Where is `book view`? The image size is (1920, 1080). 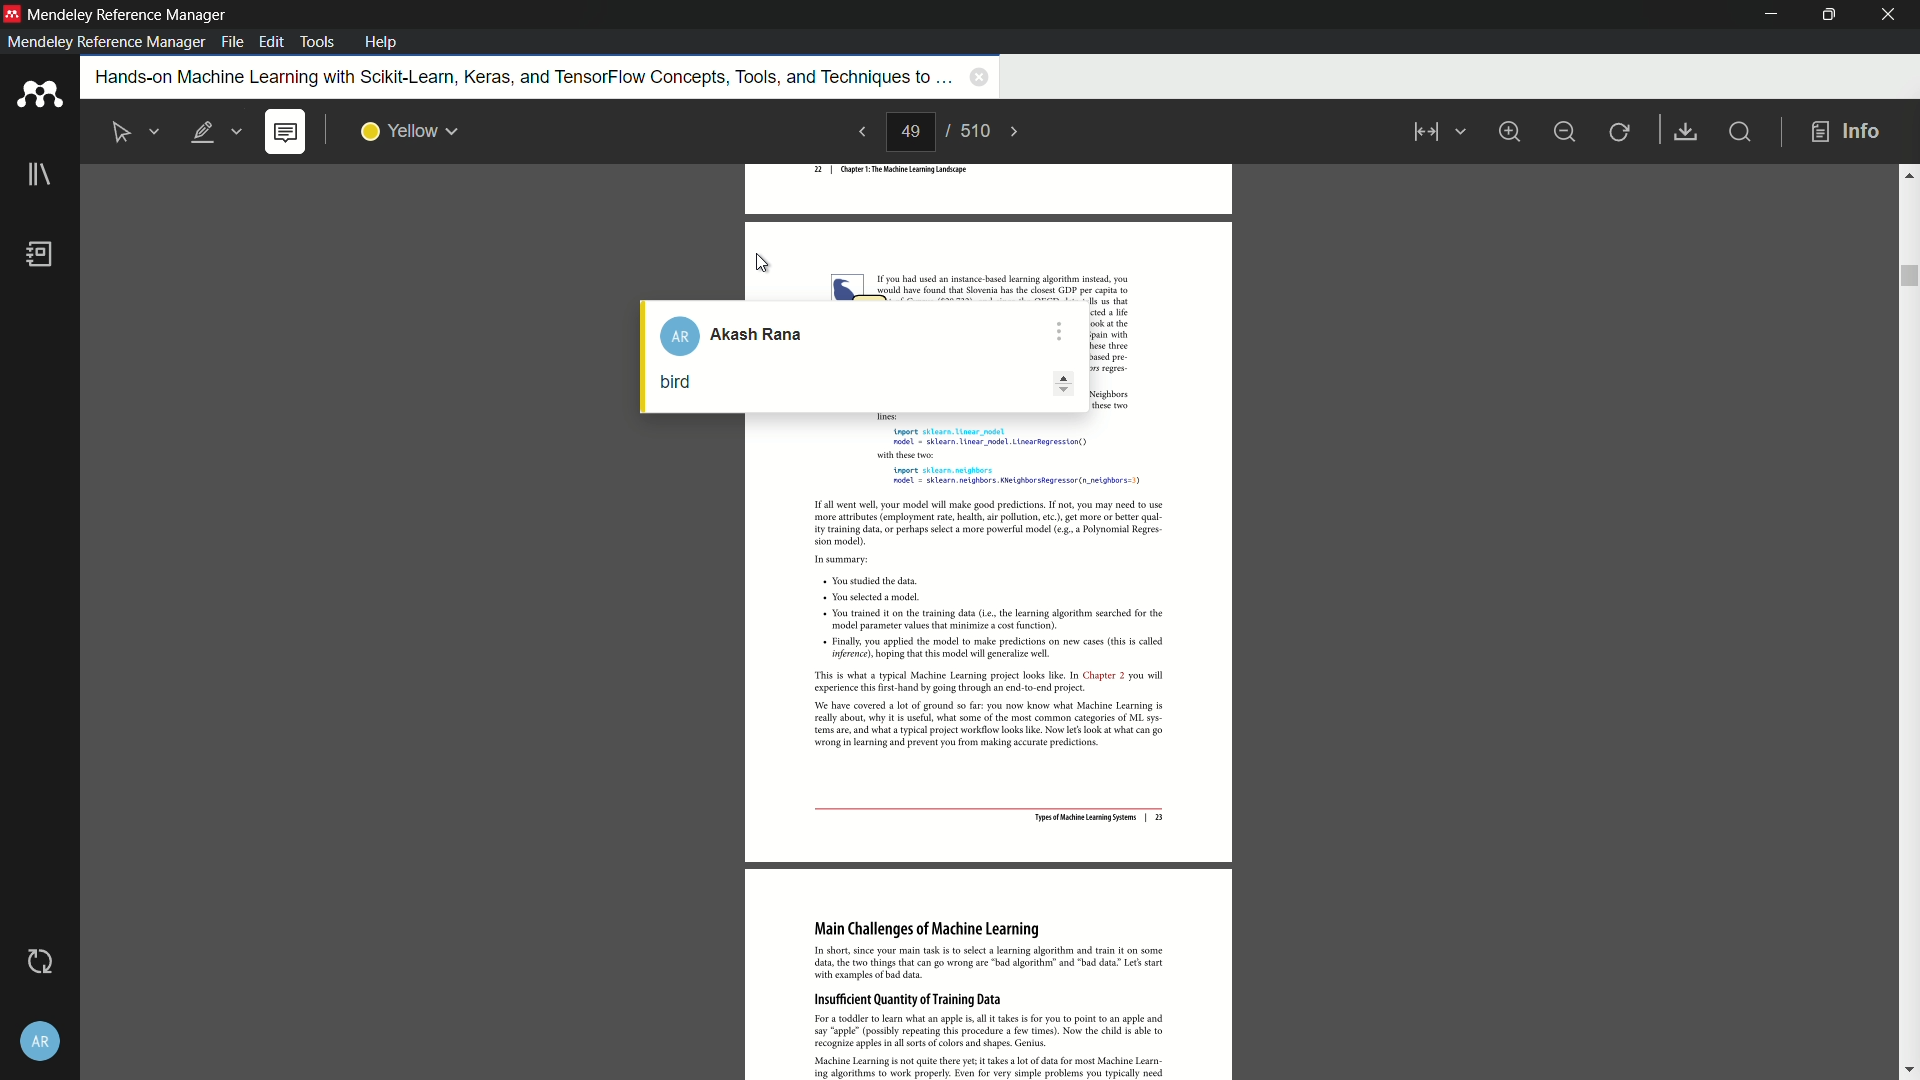 book view is located at coordinates (1433, 134).